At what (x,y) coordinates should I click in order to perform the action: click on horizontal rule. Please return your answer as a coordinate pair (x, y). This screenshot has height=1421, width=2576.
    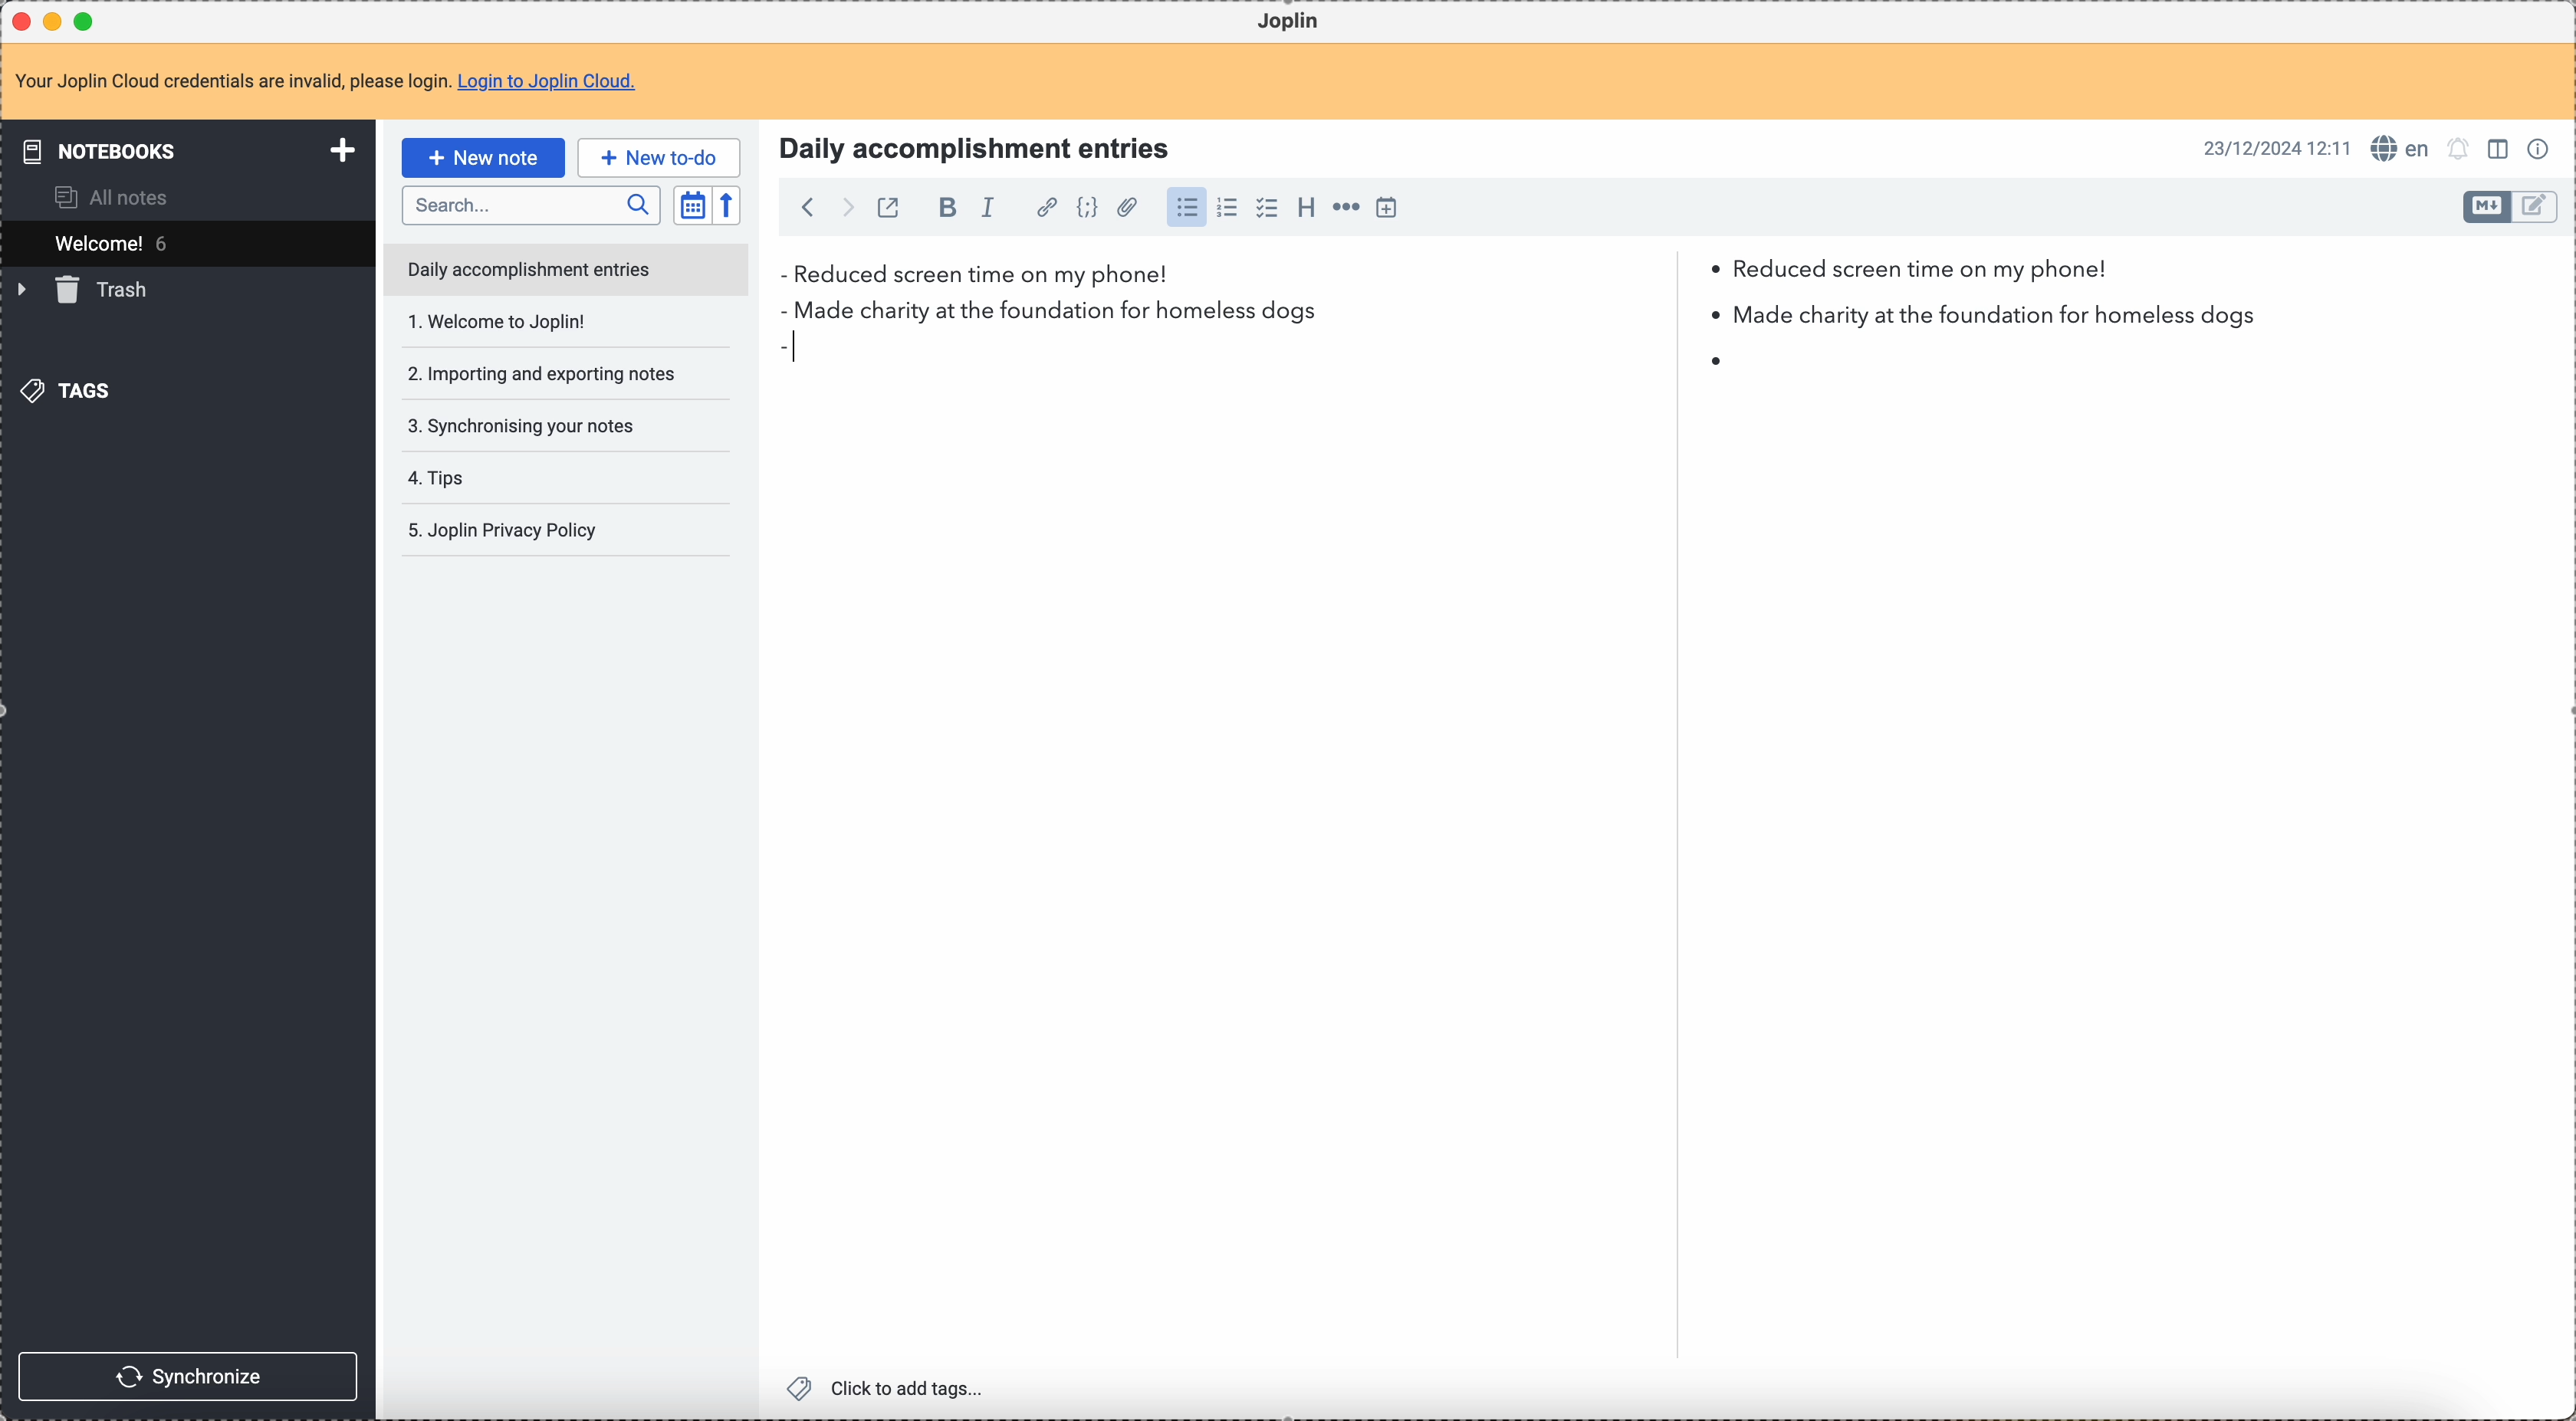
    Looking at the image, I should click on (1346, 210).